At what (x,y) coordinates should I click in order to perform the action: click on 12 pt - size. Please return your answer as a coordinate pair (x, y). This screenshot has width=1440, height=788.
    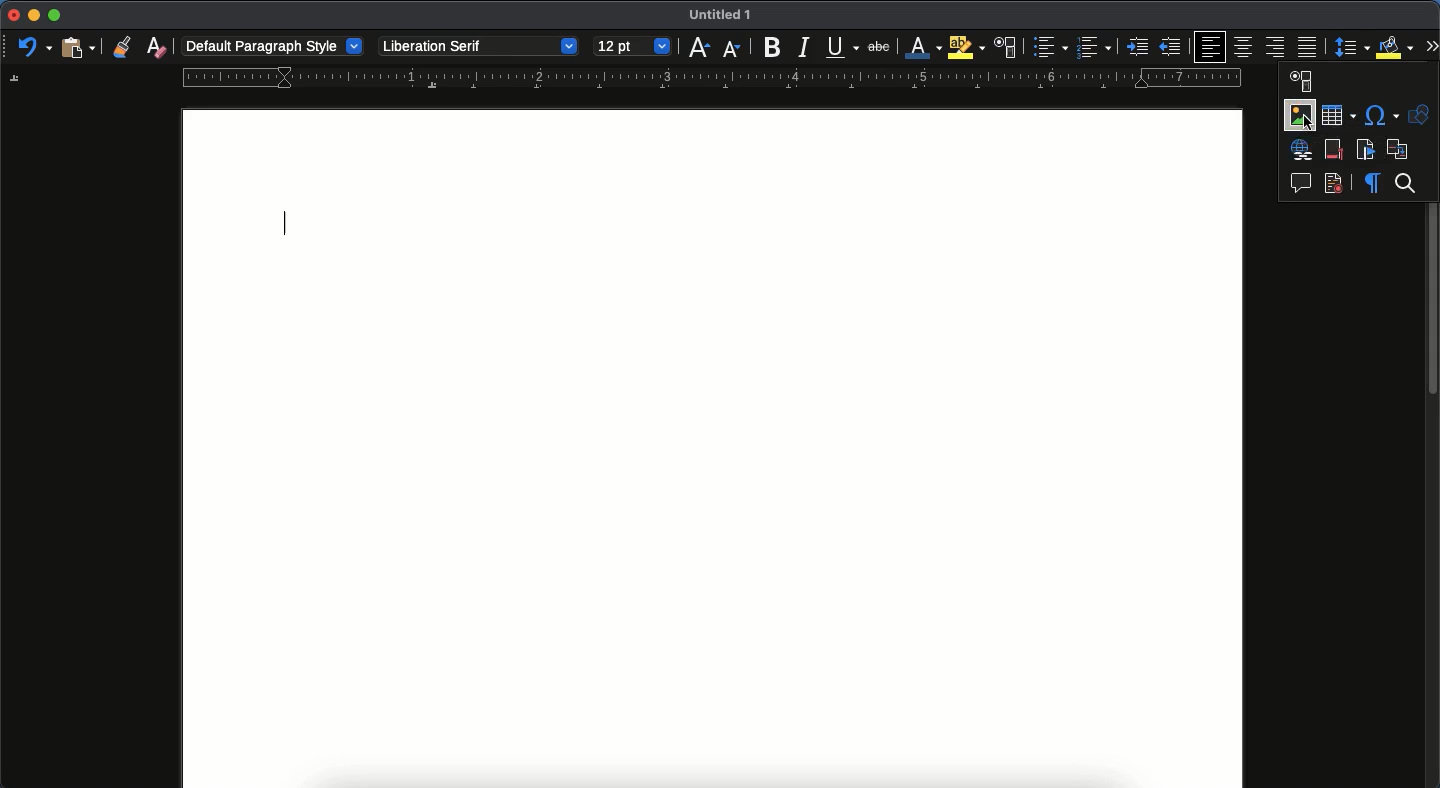
    Looking at the image, I should click on (631, 47).